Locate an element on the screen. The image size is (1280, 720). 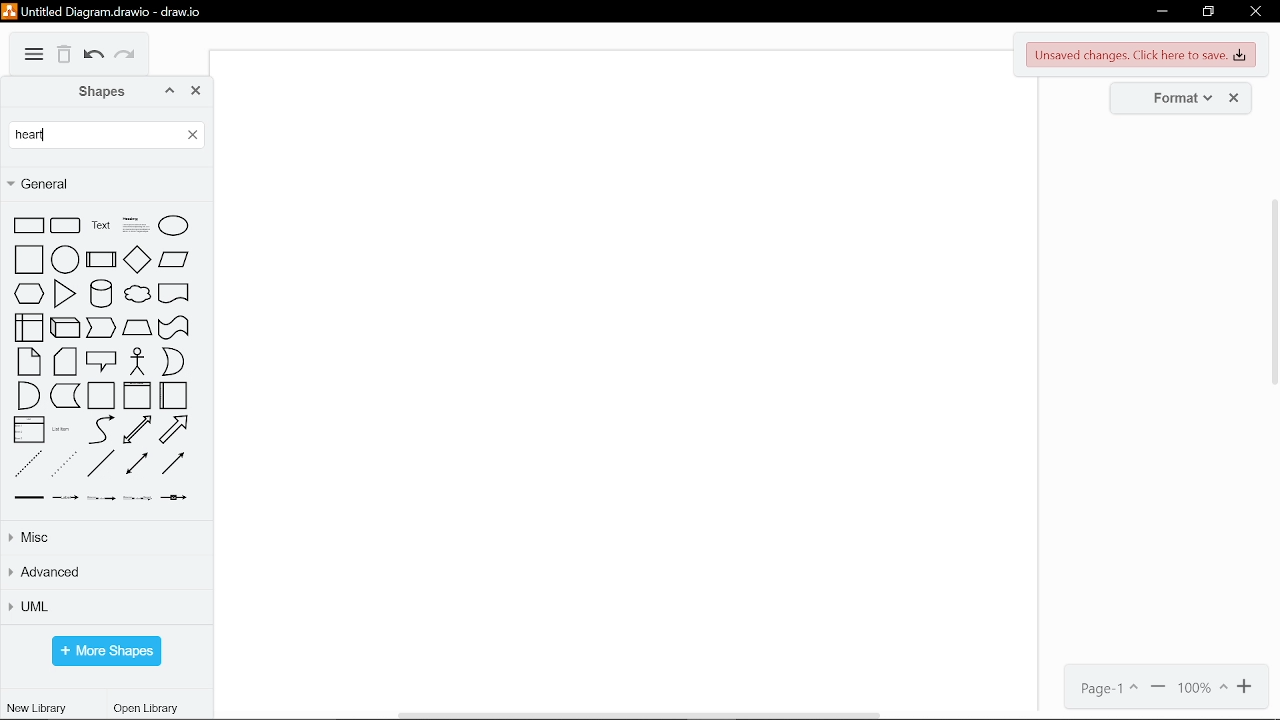
actor is located at coordinates (138, 362).